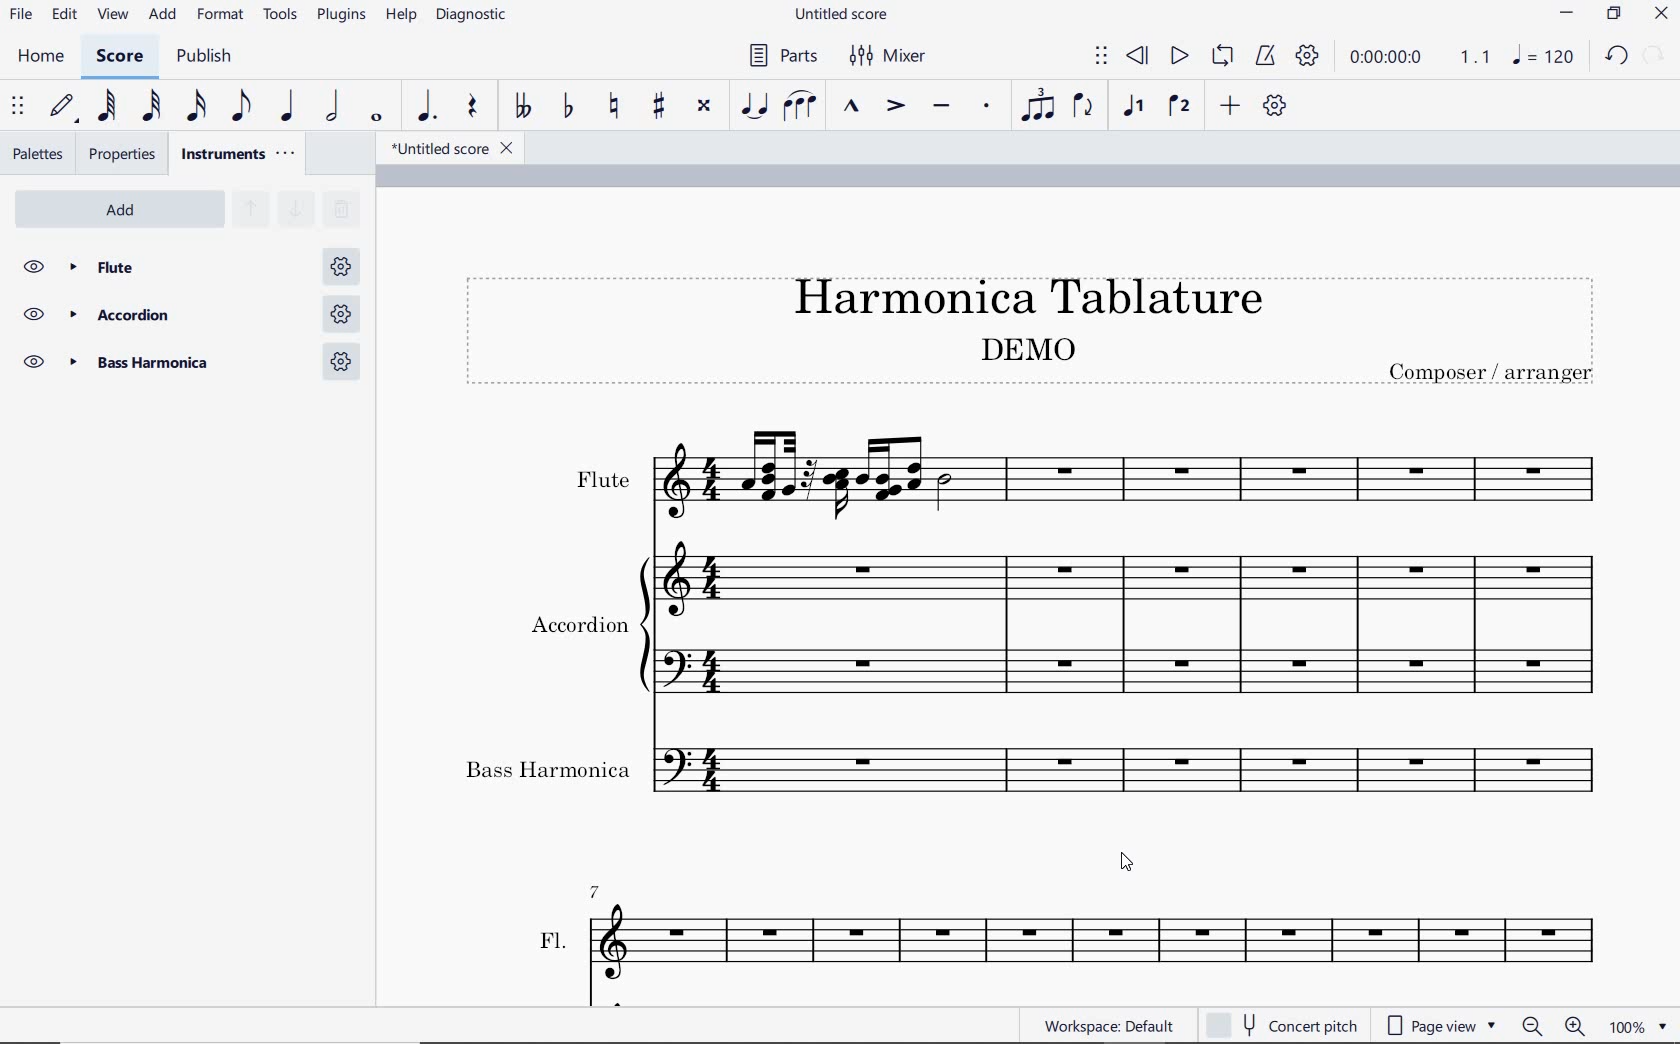 This screenshot has width=1680, height=1044. What do you see at coordinates (471, 16) in the screenshot?
I see `diagnostic` at bounding box center [471, 16].